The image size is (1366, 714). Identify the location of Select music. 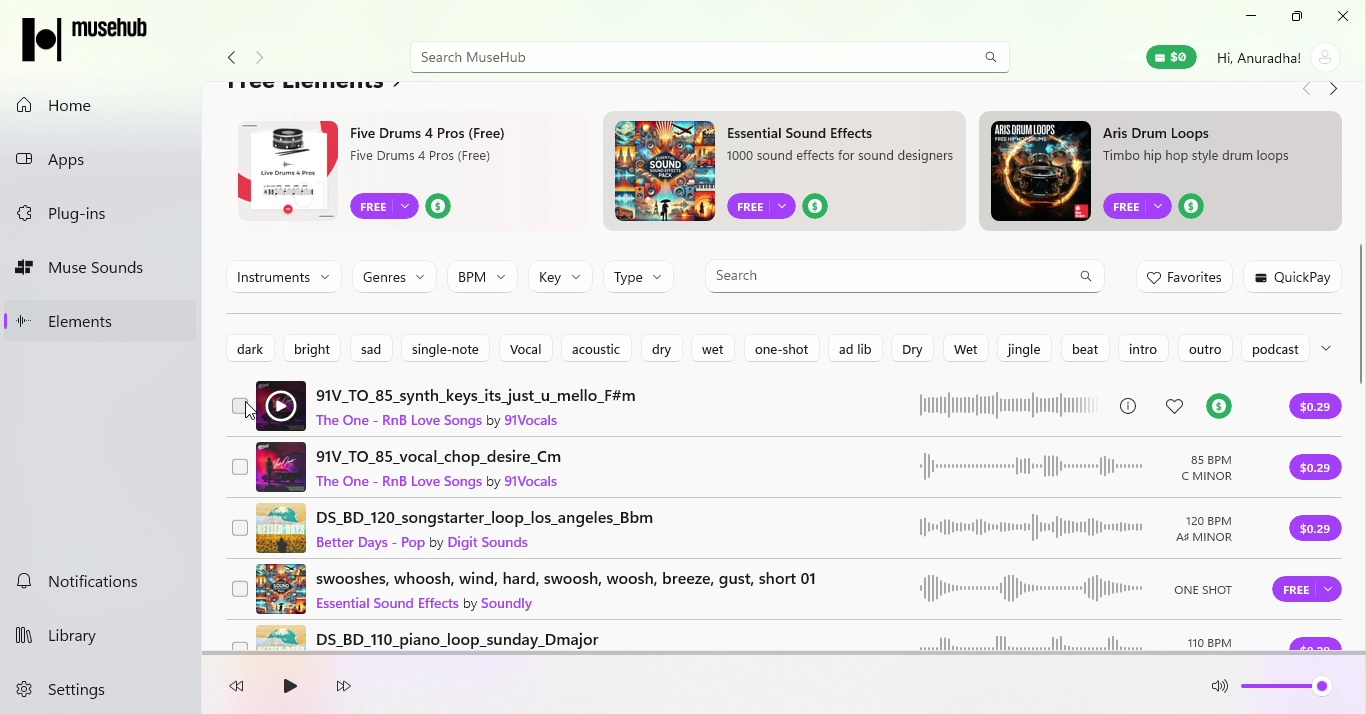
(240, 409).